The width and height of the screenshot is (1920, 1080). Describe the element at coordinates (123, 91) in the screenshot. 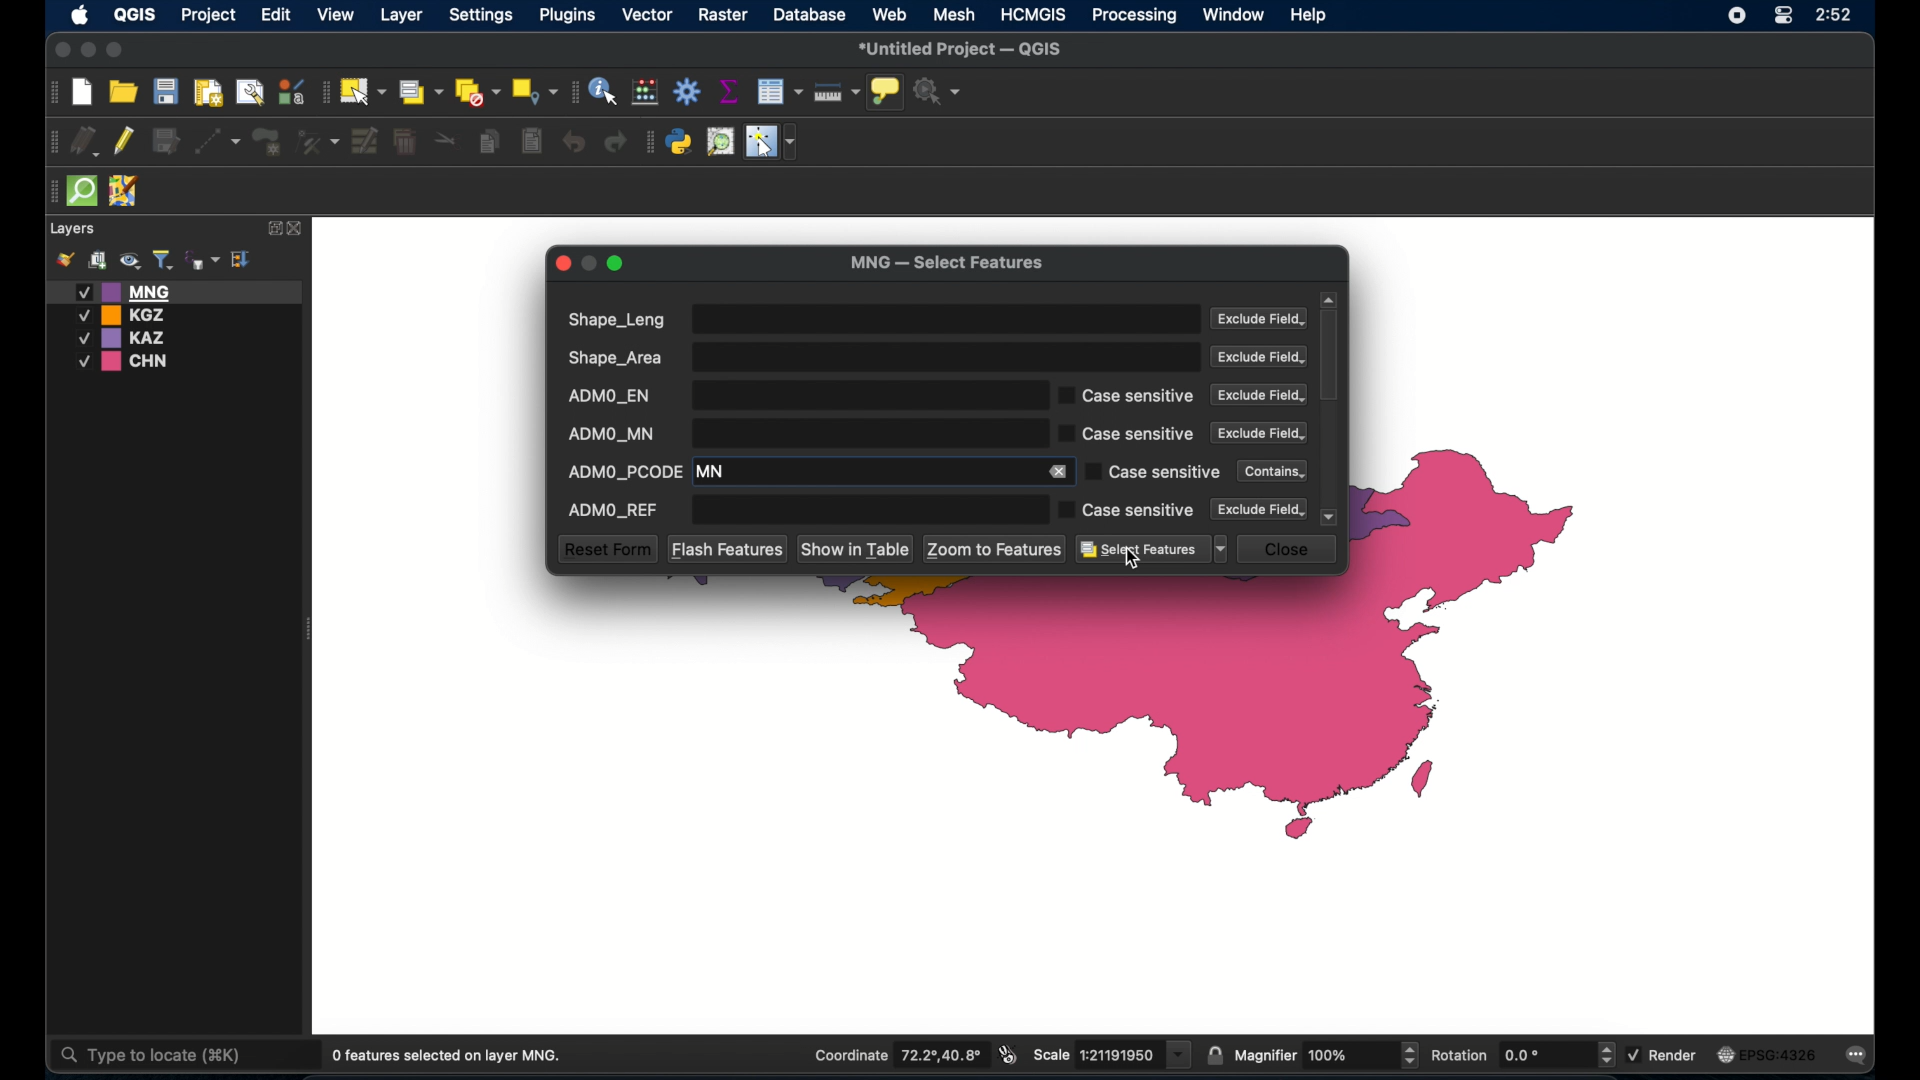

I see `open project` at that location.